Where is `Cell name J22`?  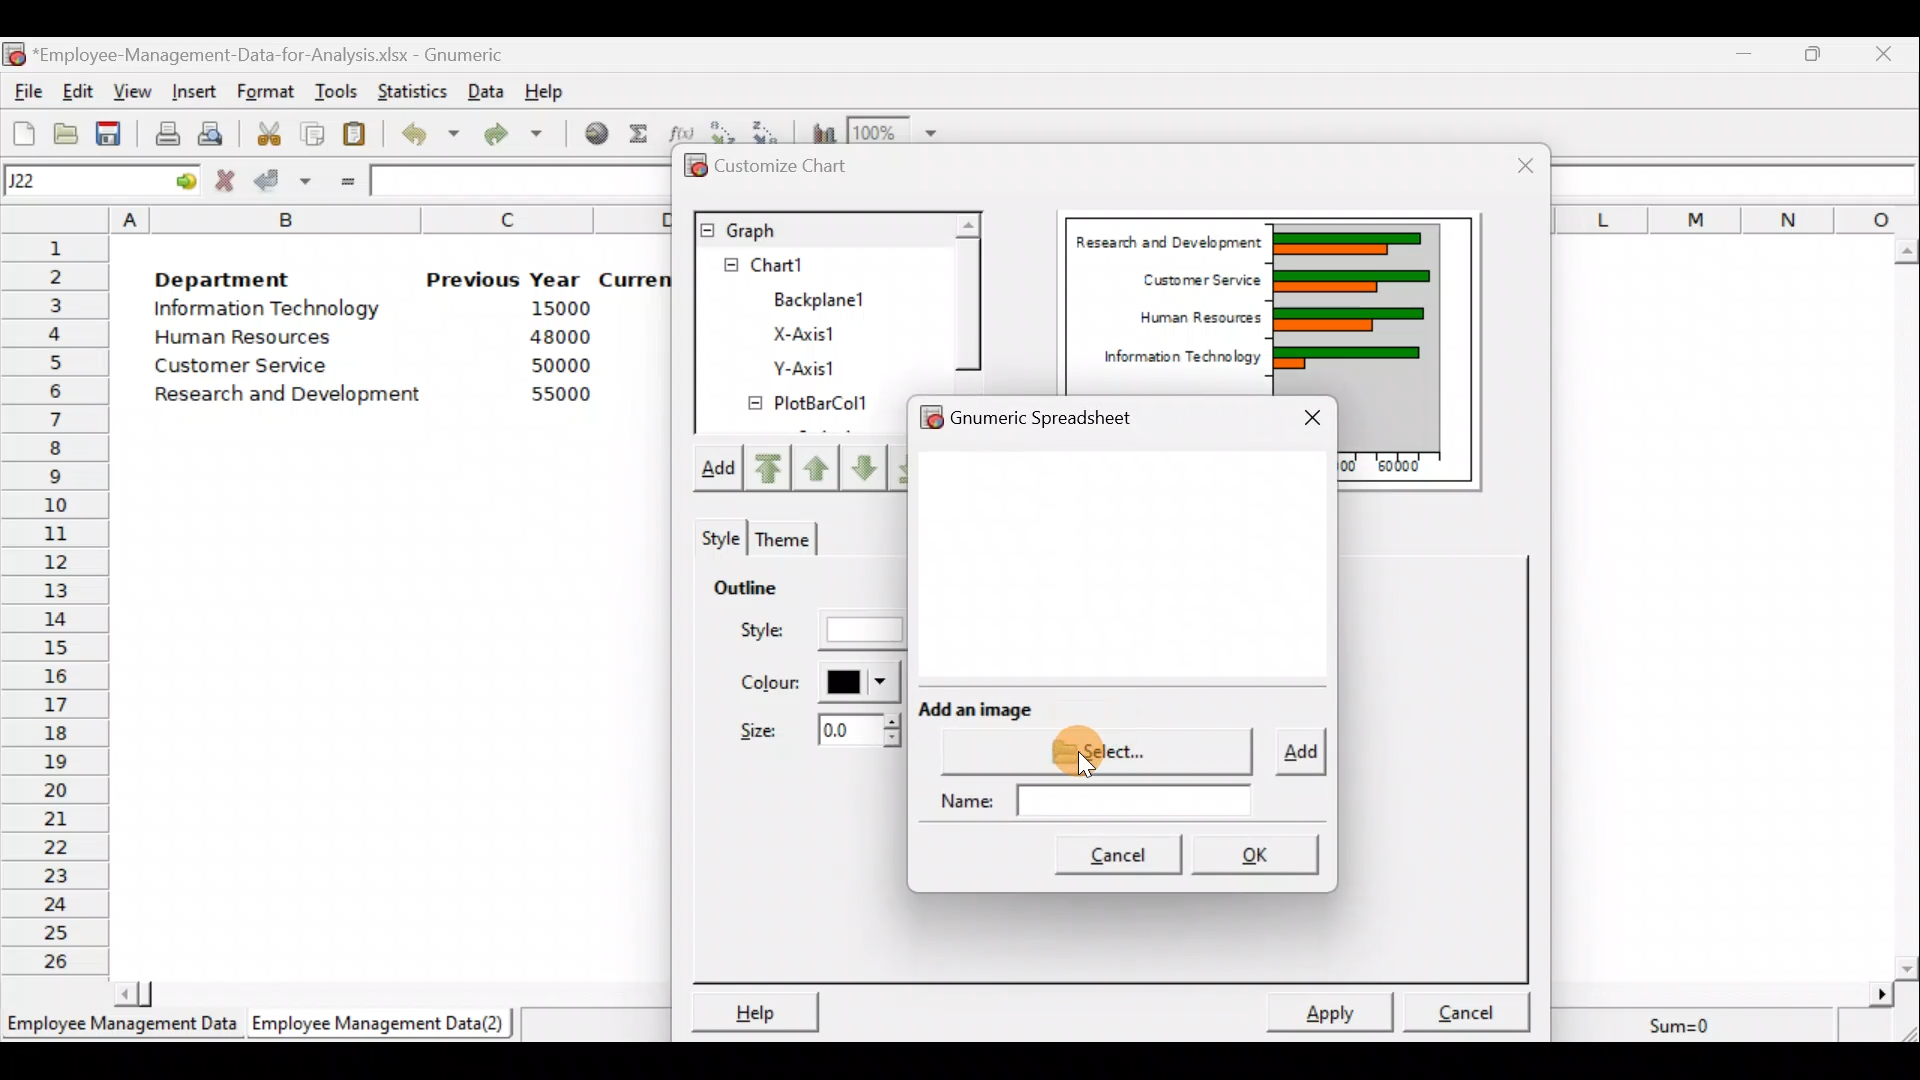 Cell name J22 is located at coordinates (77, 181).